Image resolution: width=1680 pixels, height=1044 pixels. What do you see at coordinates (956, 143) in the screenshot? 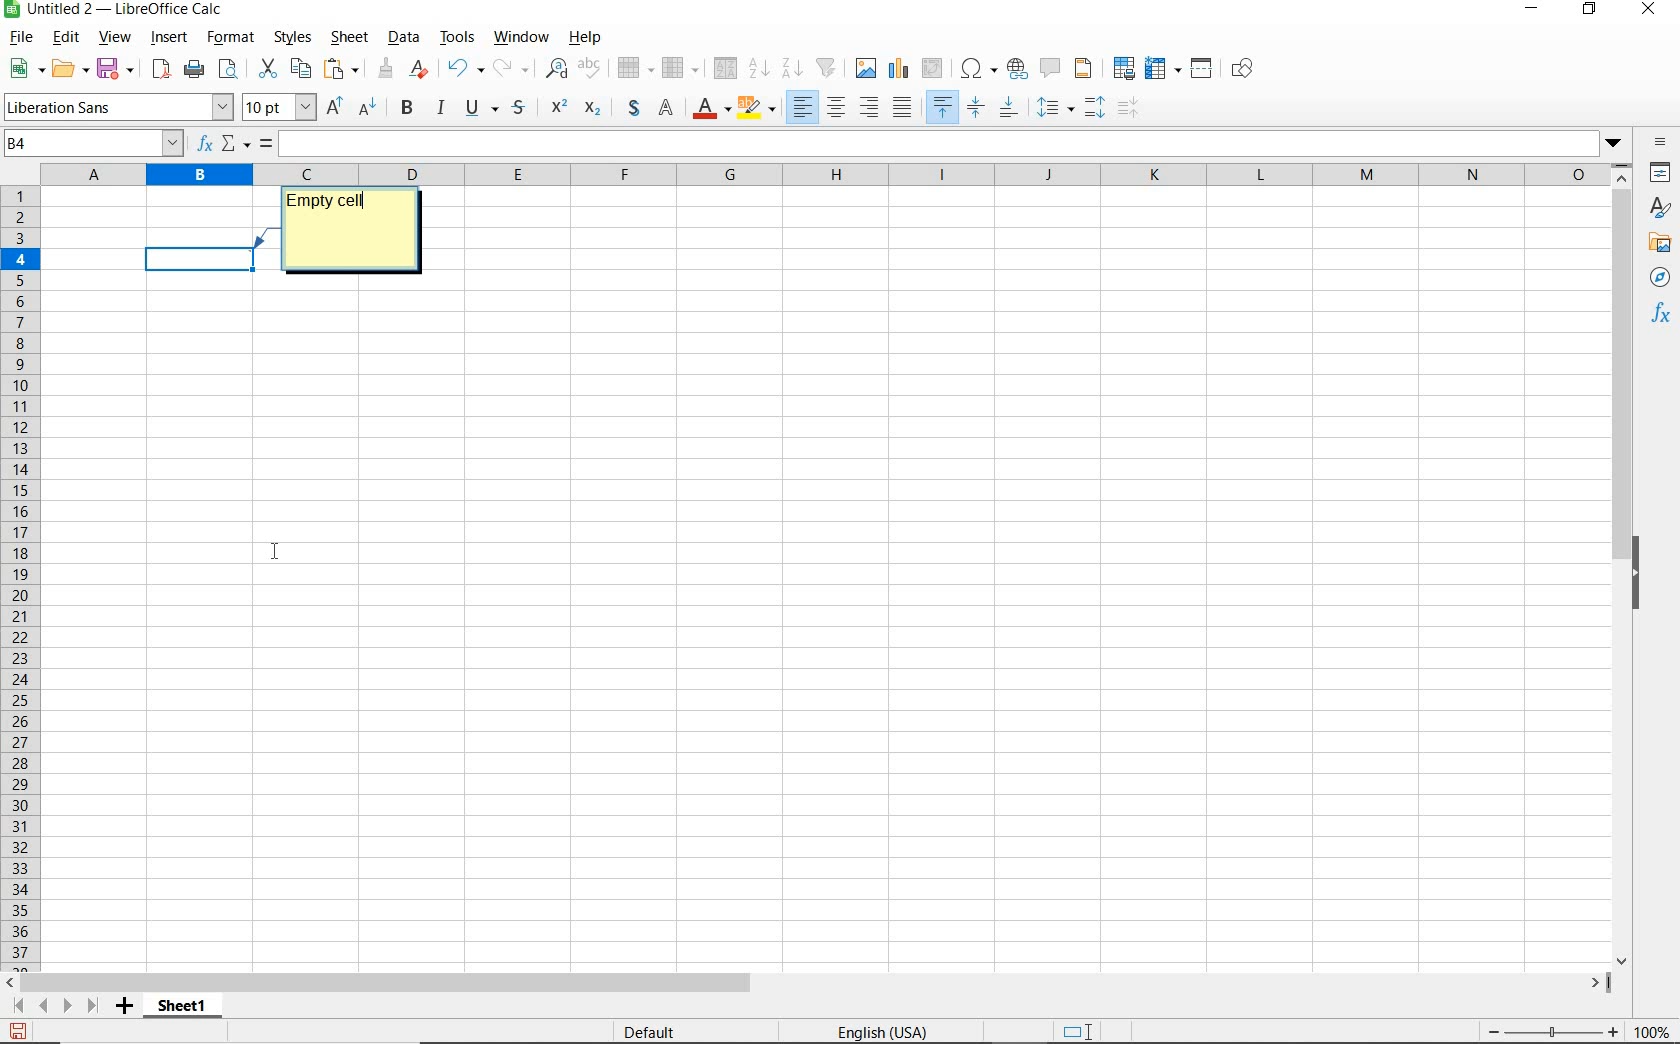
I see `expand formula bar` at bounding box center [956, 143].